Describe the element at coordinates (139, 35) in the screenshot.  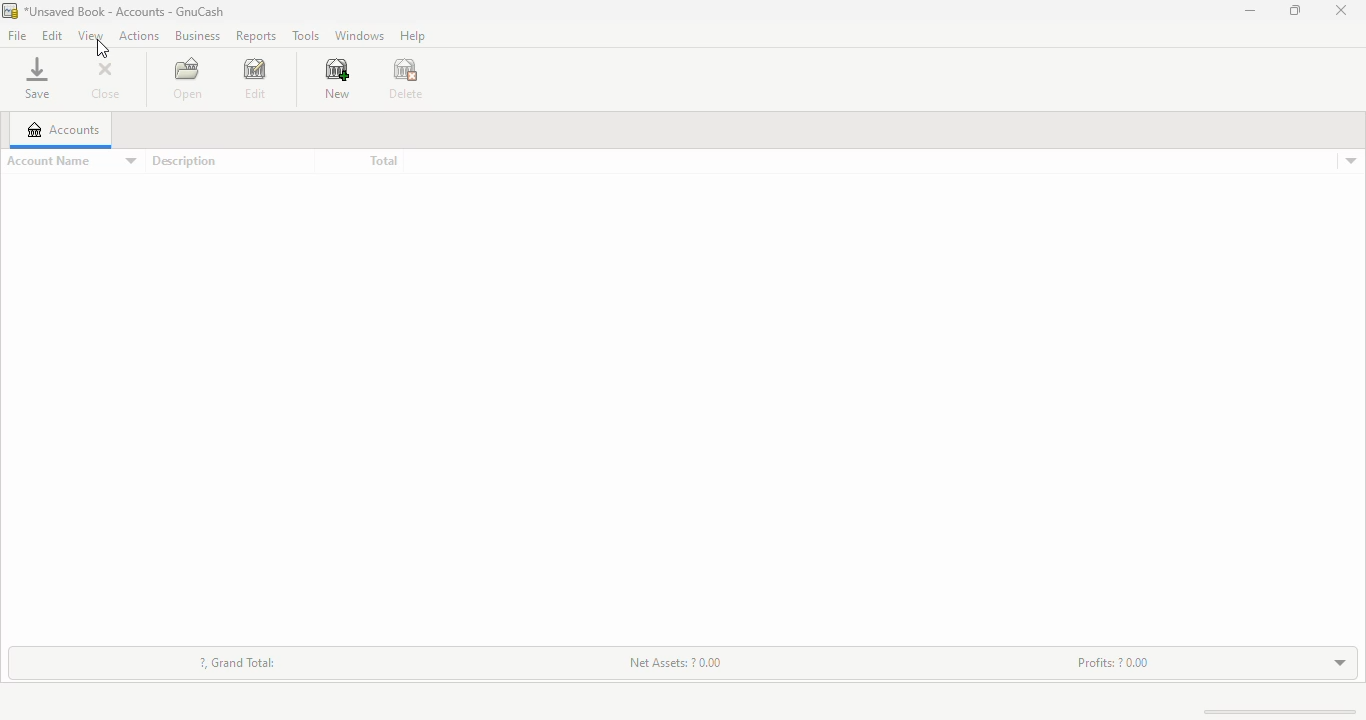
I see `actions` at that location.